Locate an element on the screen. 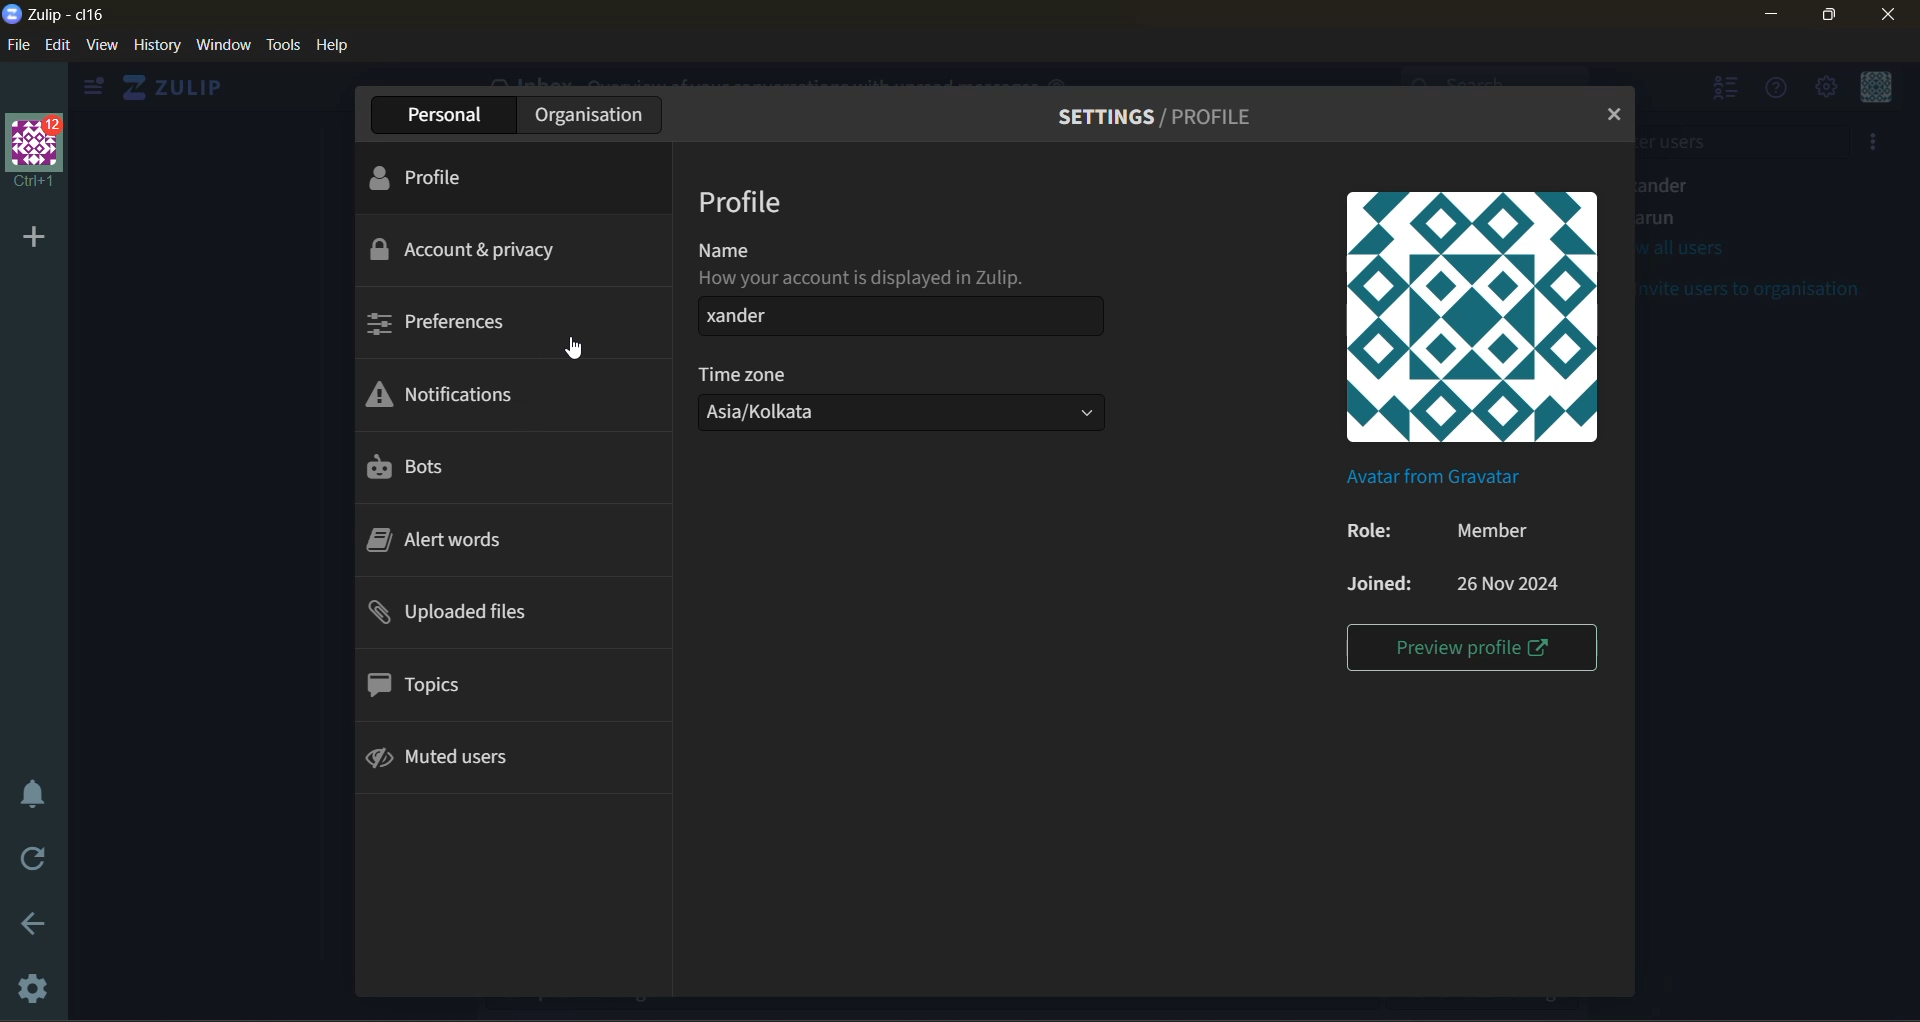 This screenshot has height=1022, width=1920. close is located at coordinates (1897, 16).